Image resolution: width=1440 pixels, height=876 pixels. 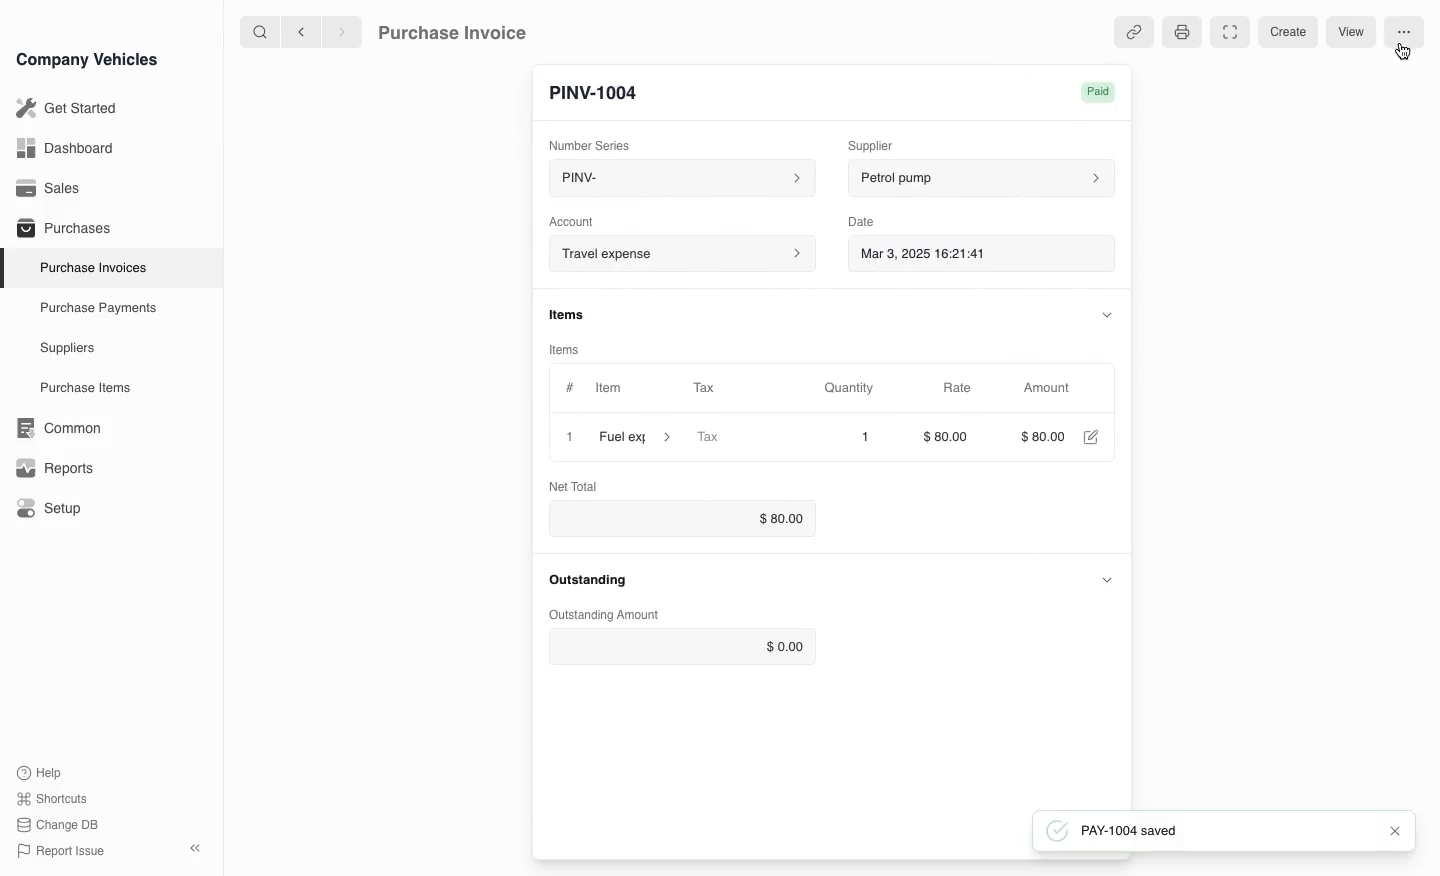 What do you see at coordinates (53, 800) in the screenshot?
I see `Shortcuts` at bounding box center [53, 800].